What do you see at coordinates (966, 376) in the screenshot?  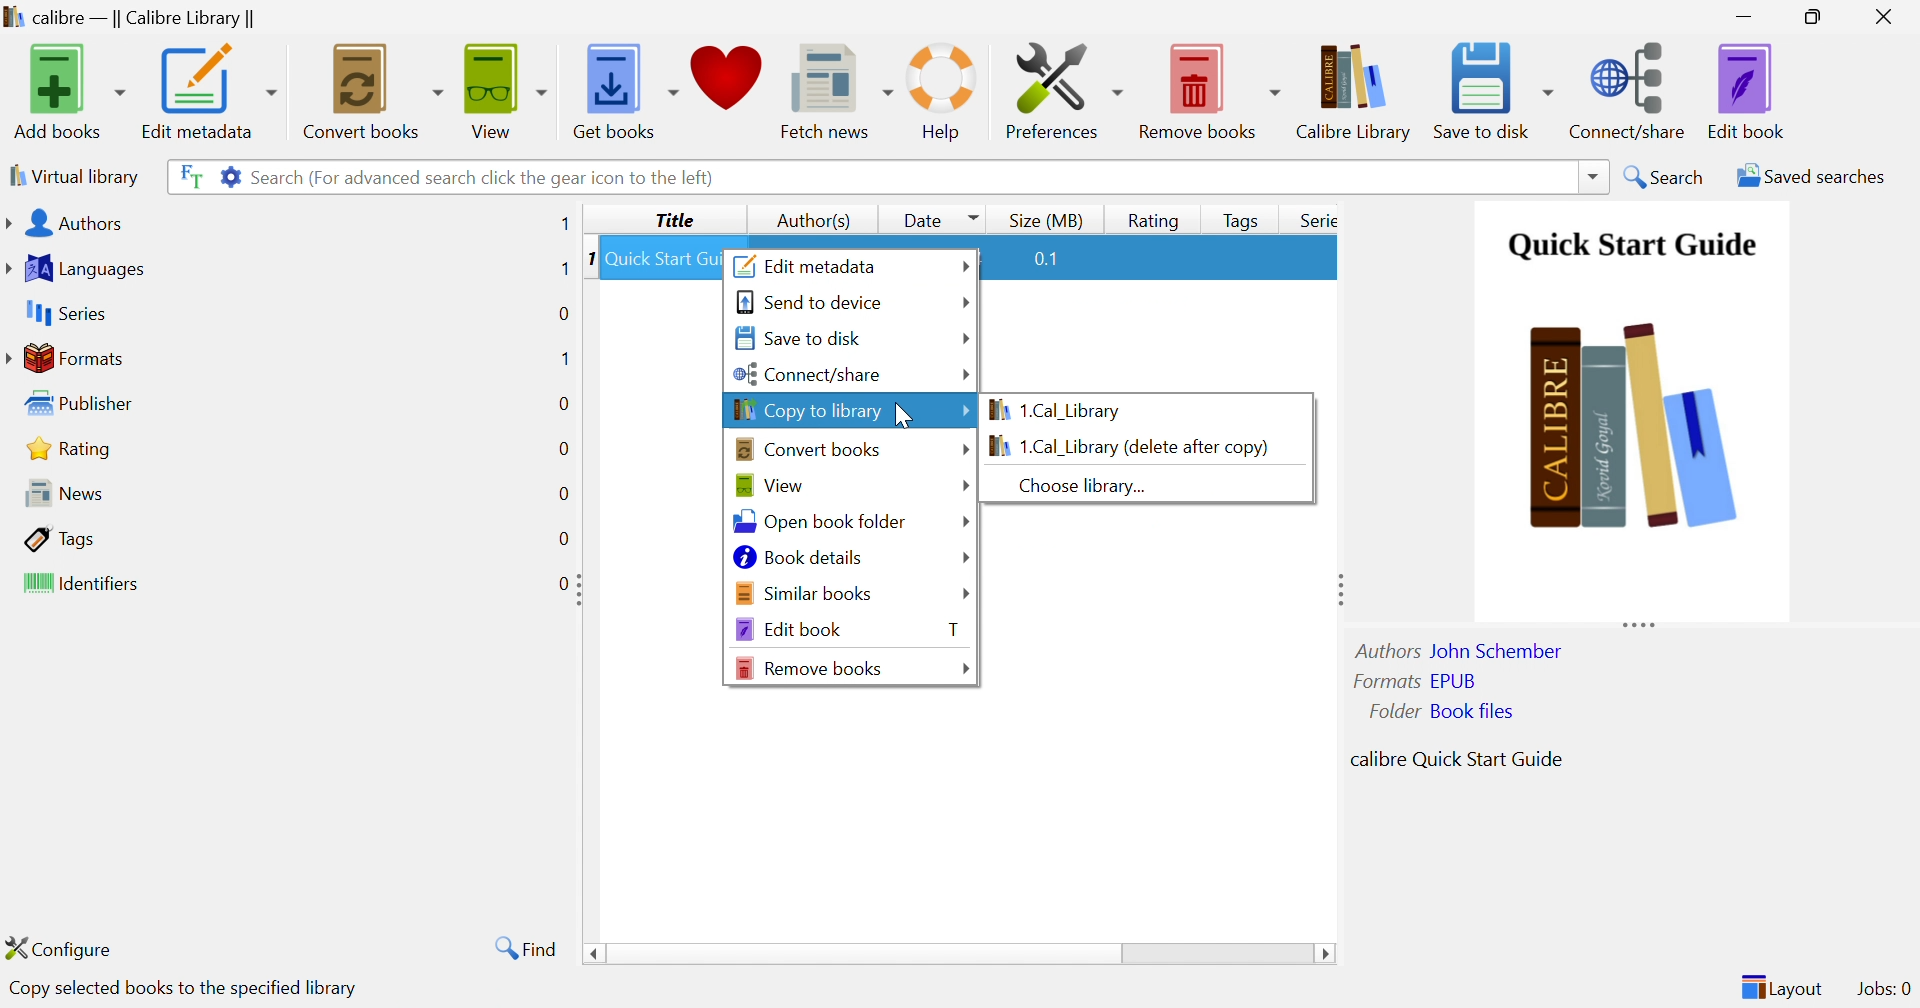 I see `Drop Down` at bounding box center [966, 376].